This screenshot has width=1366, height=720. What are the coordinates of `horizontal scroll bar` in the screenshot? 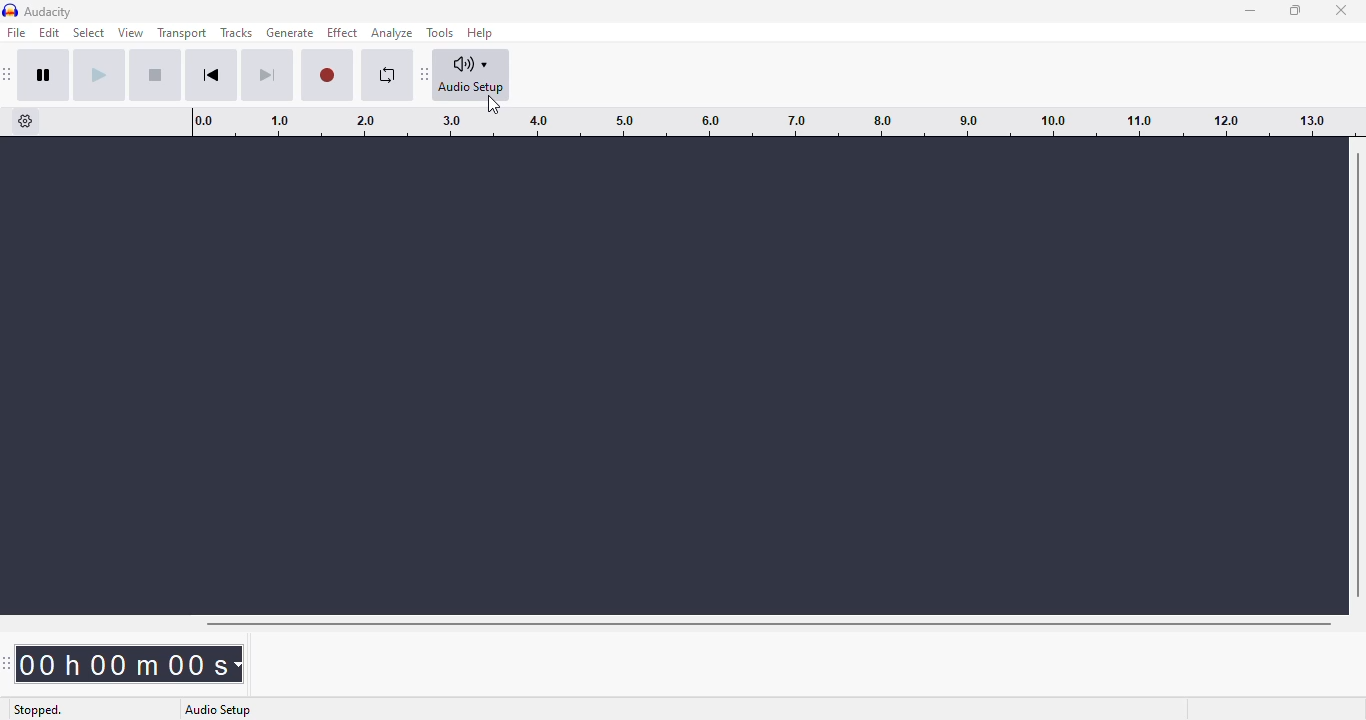 It's located at (768, 624).